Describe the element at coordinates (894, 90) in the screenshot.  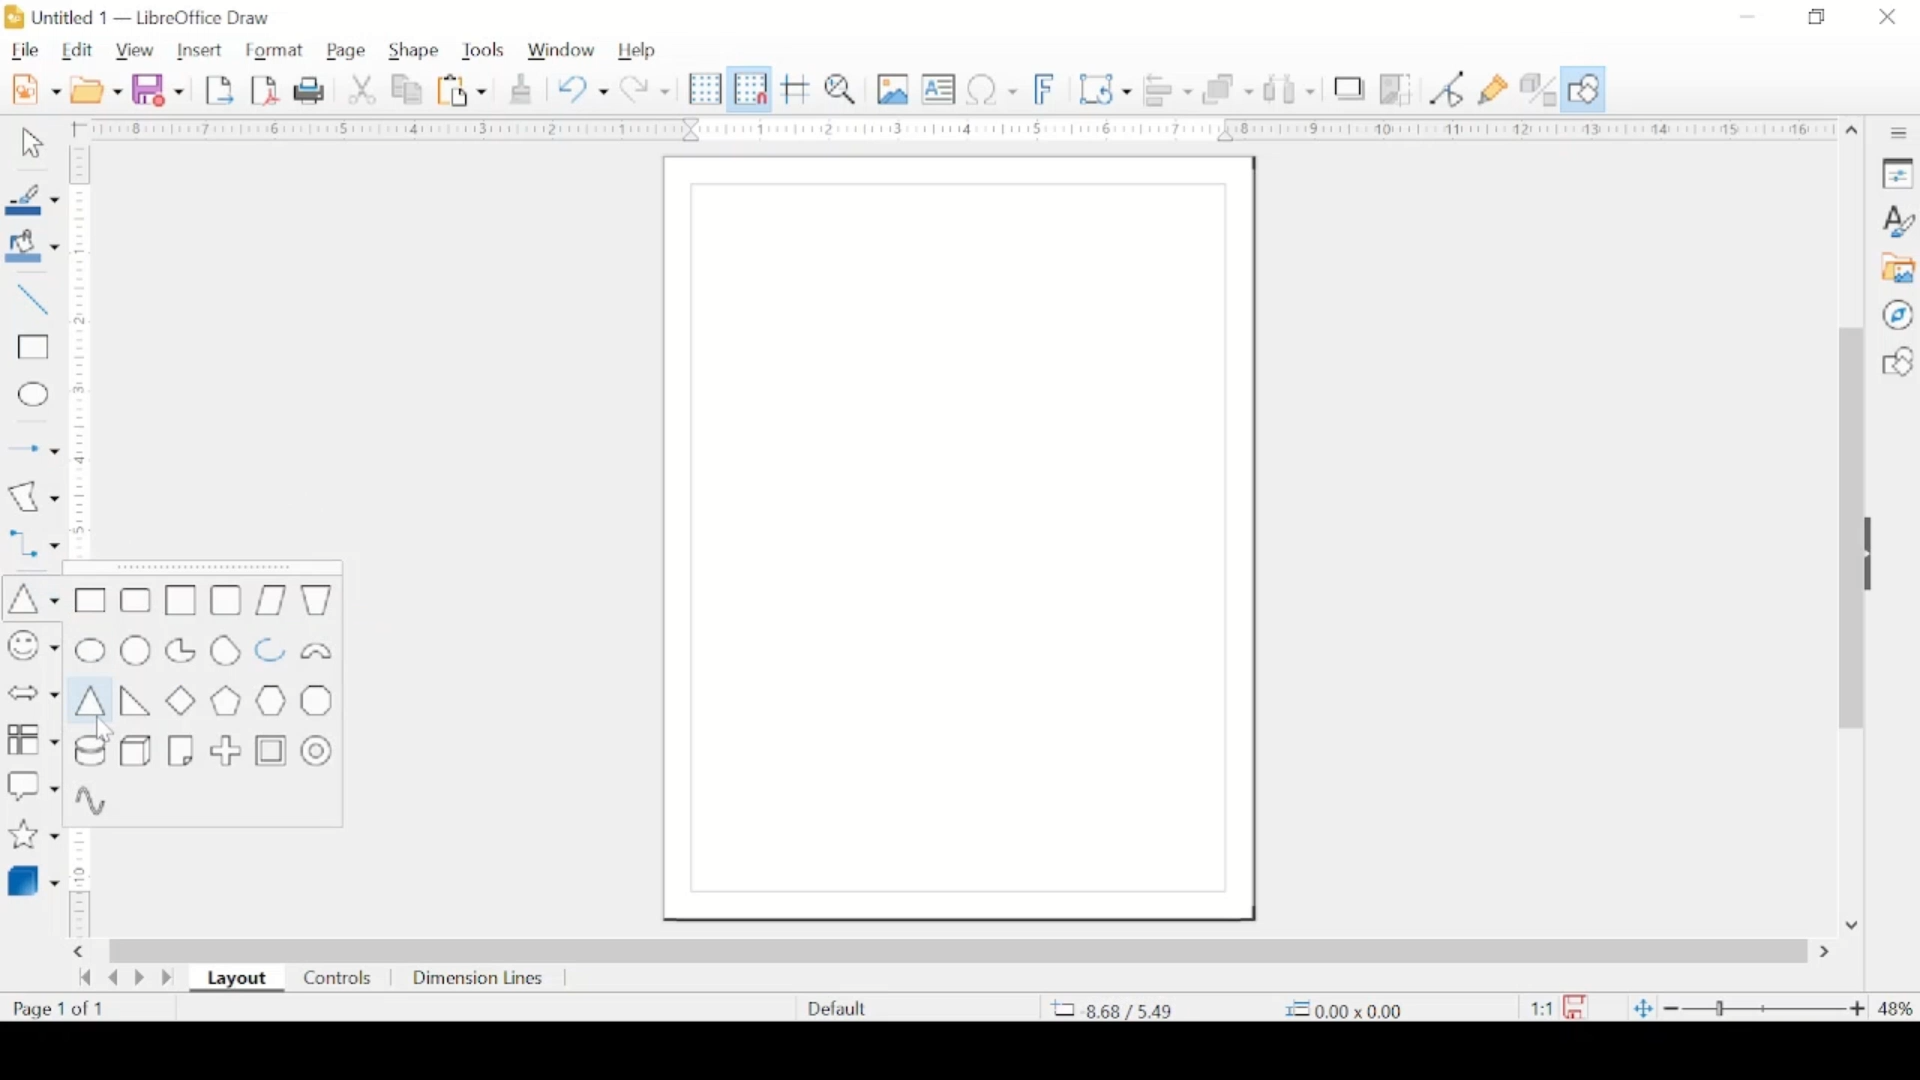
I see `insert image` at that location.